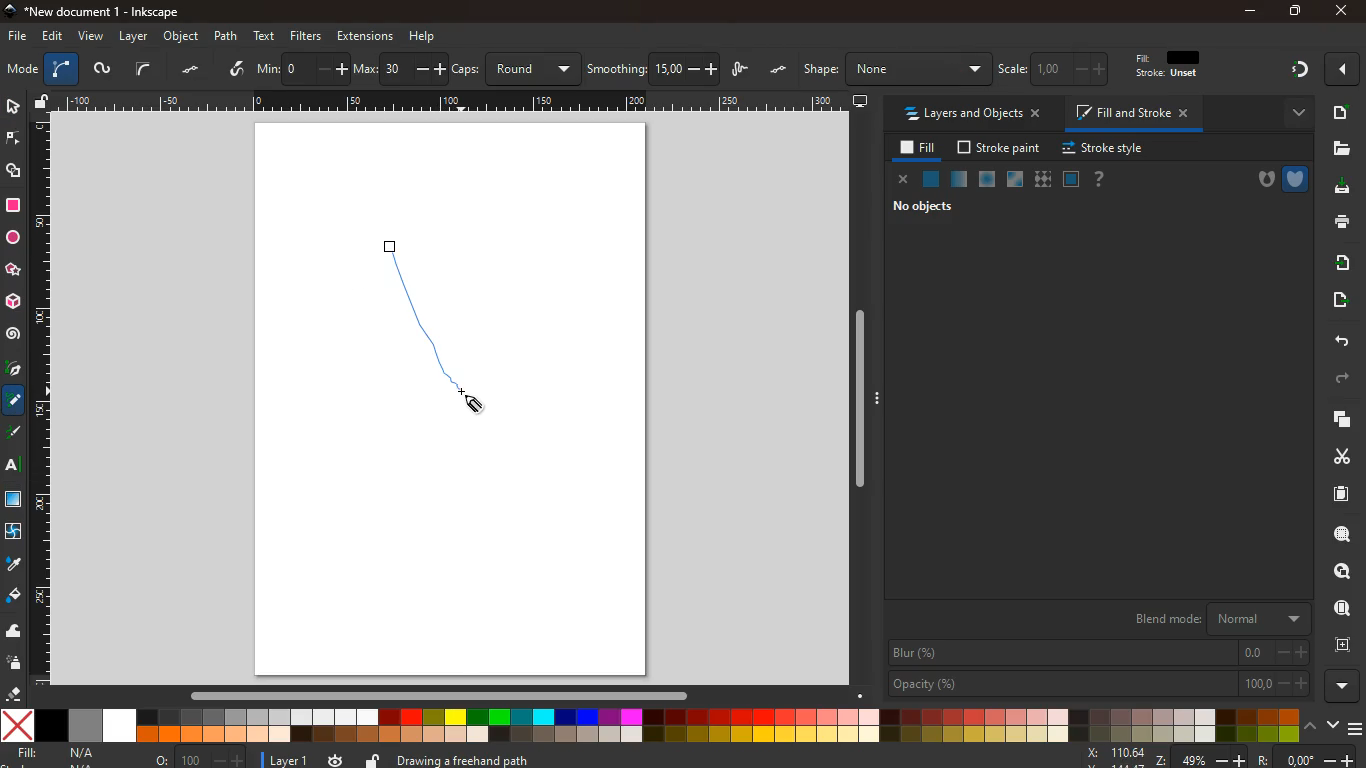 The image size is (1366, 768). What do you see at coordinates (971, 113) in the screenshot?
I see `layers and objects` at bounding box center [971, 113].